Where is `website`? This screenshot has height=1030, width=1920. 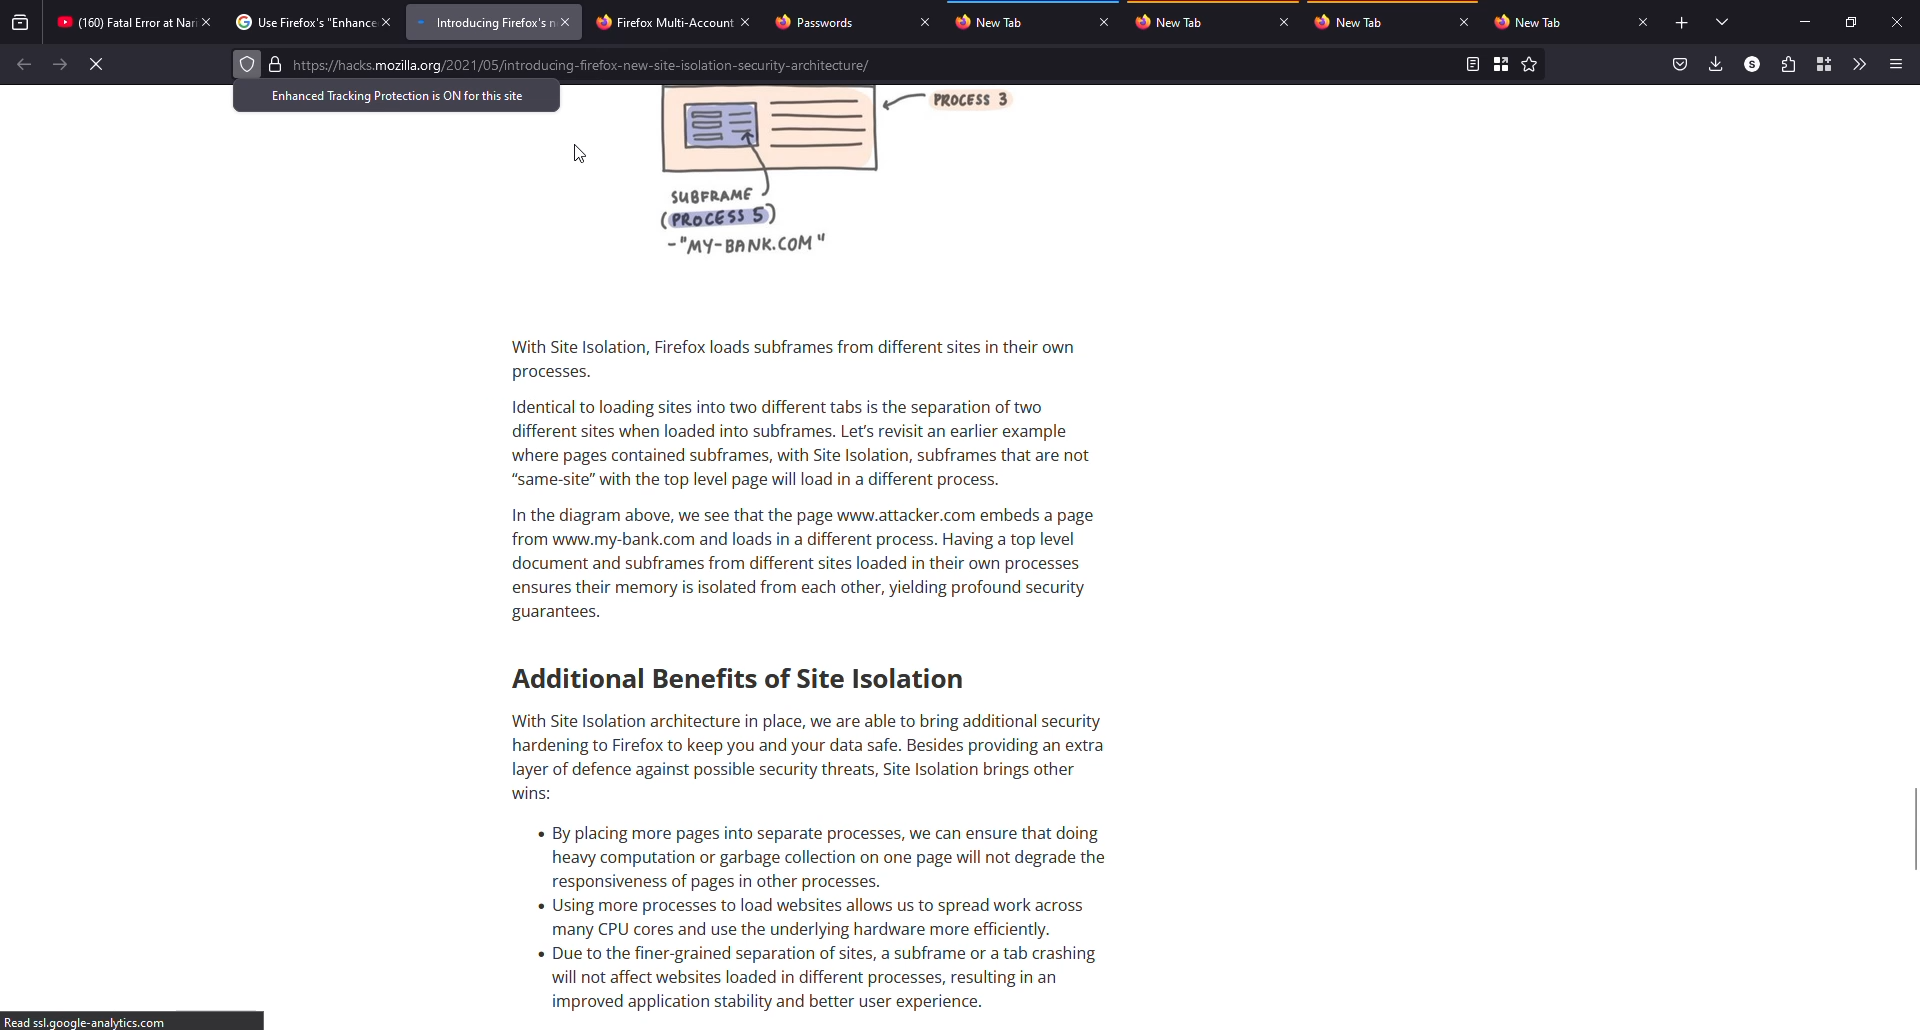 website is located at coordinates (585, 67).